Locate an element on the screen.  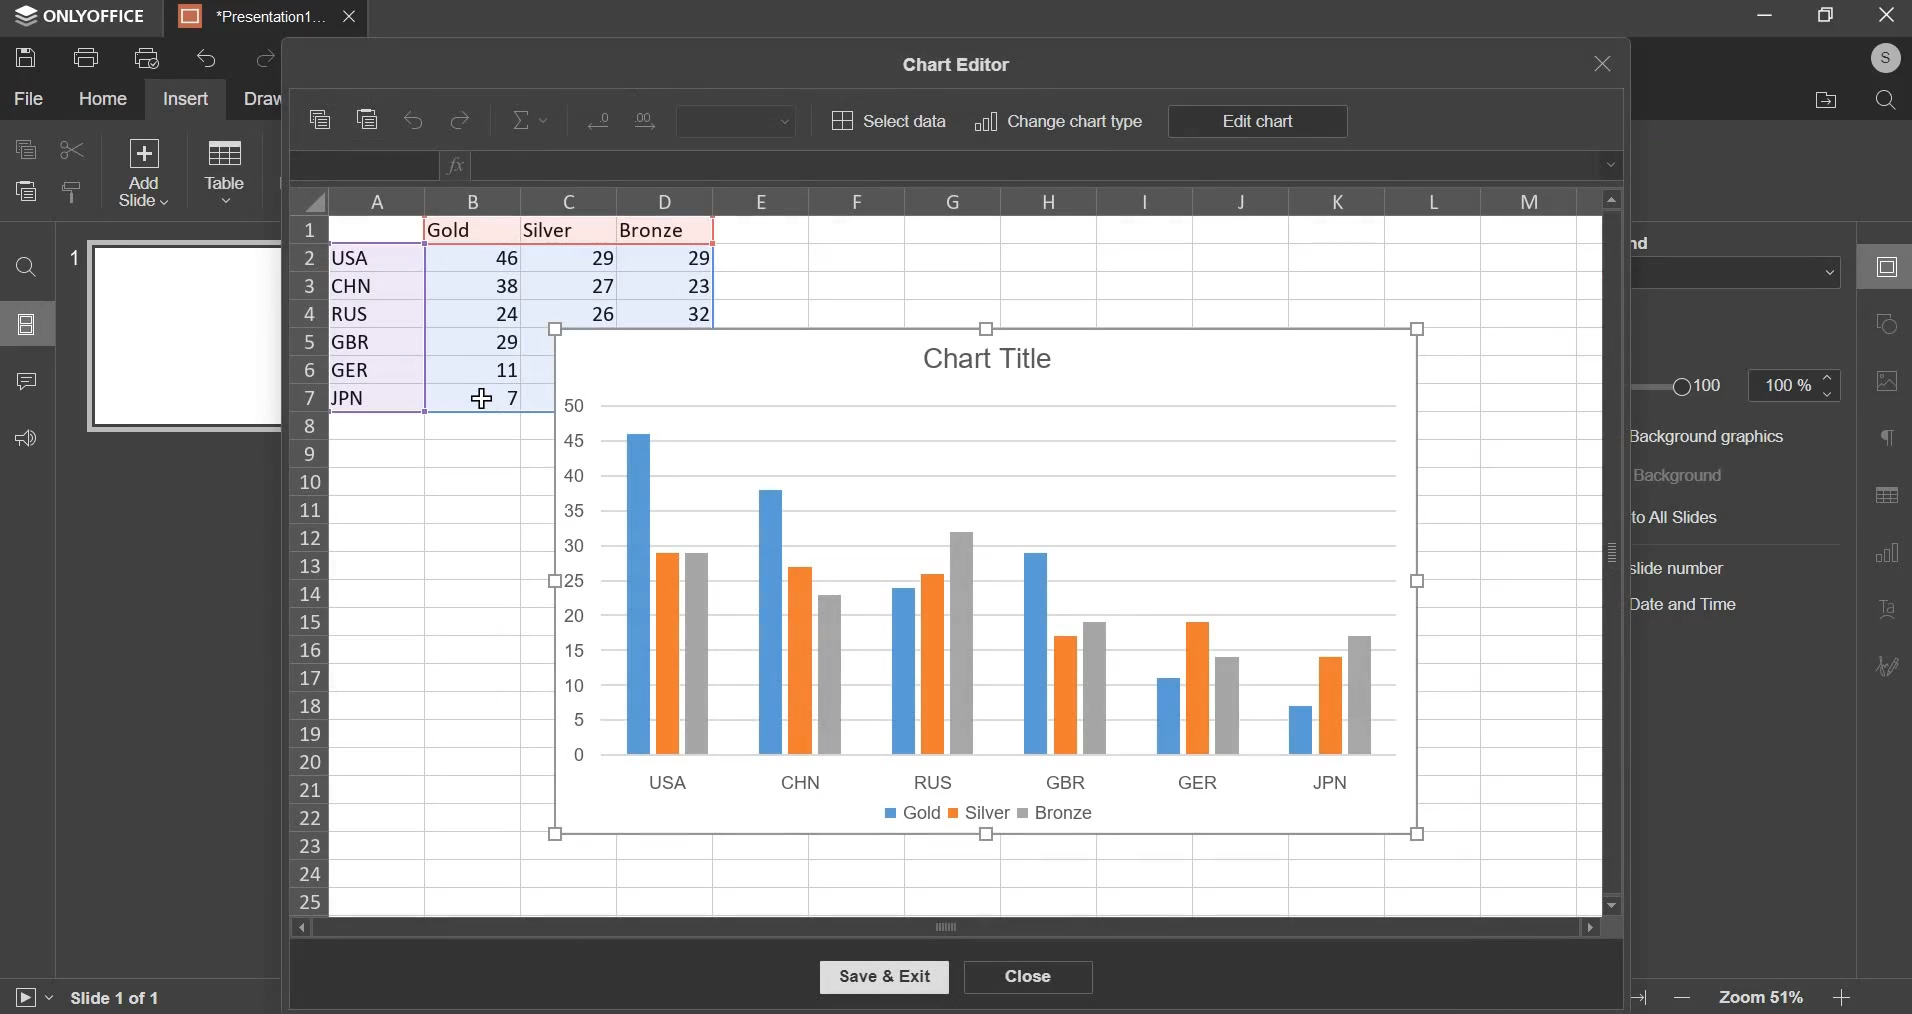
table is located at coordinates (222, 170).